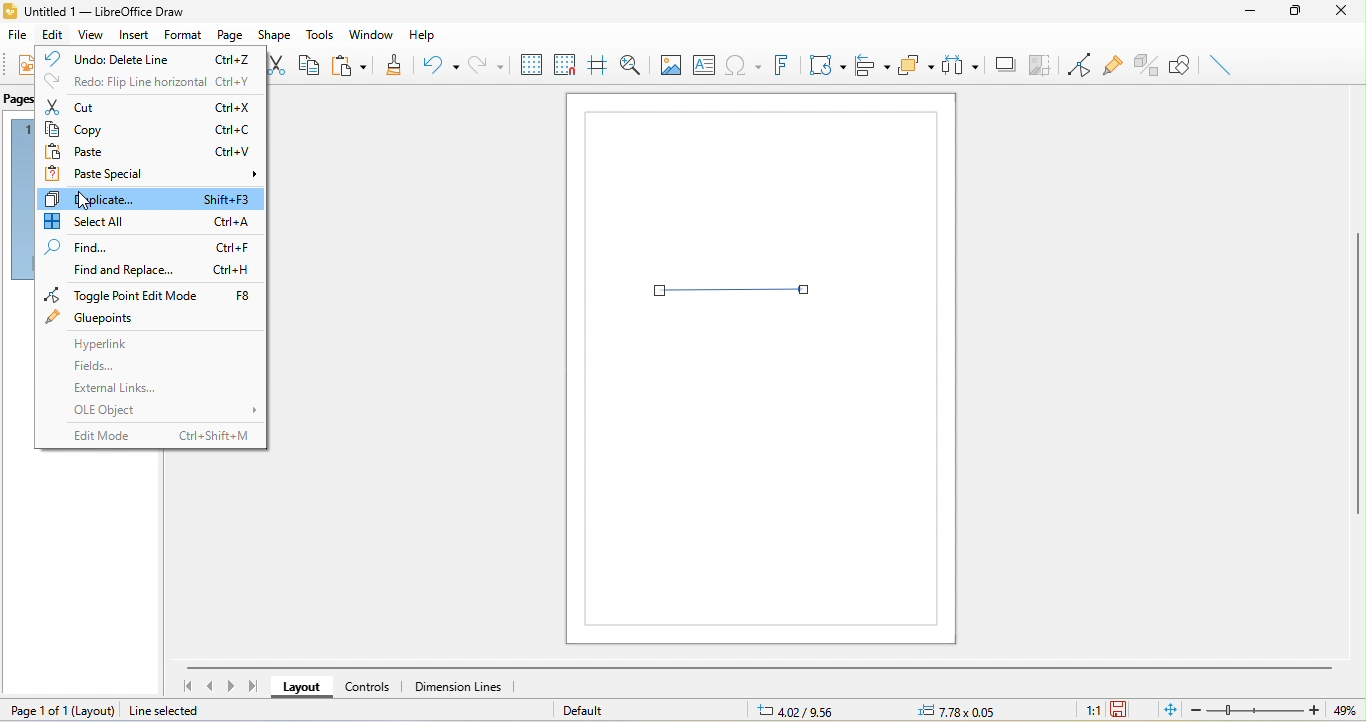 This screenshot has width=1366, height=722. Describe the element at coordinates (590, 710) in the screenshot. I see `default` at that location.